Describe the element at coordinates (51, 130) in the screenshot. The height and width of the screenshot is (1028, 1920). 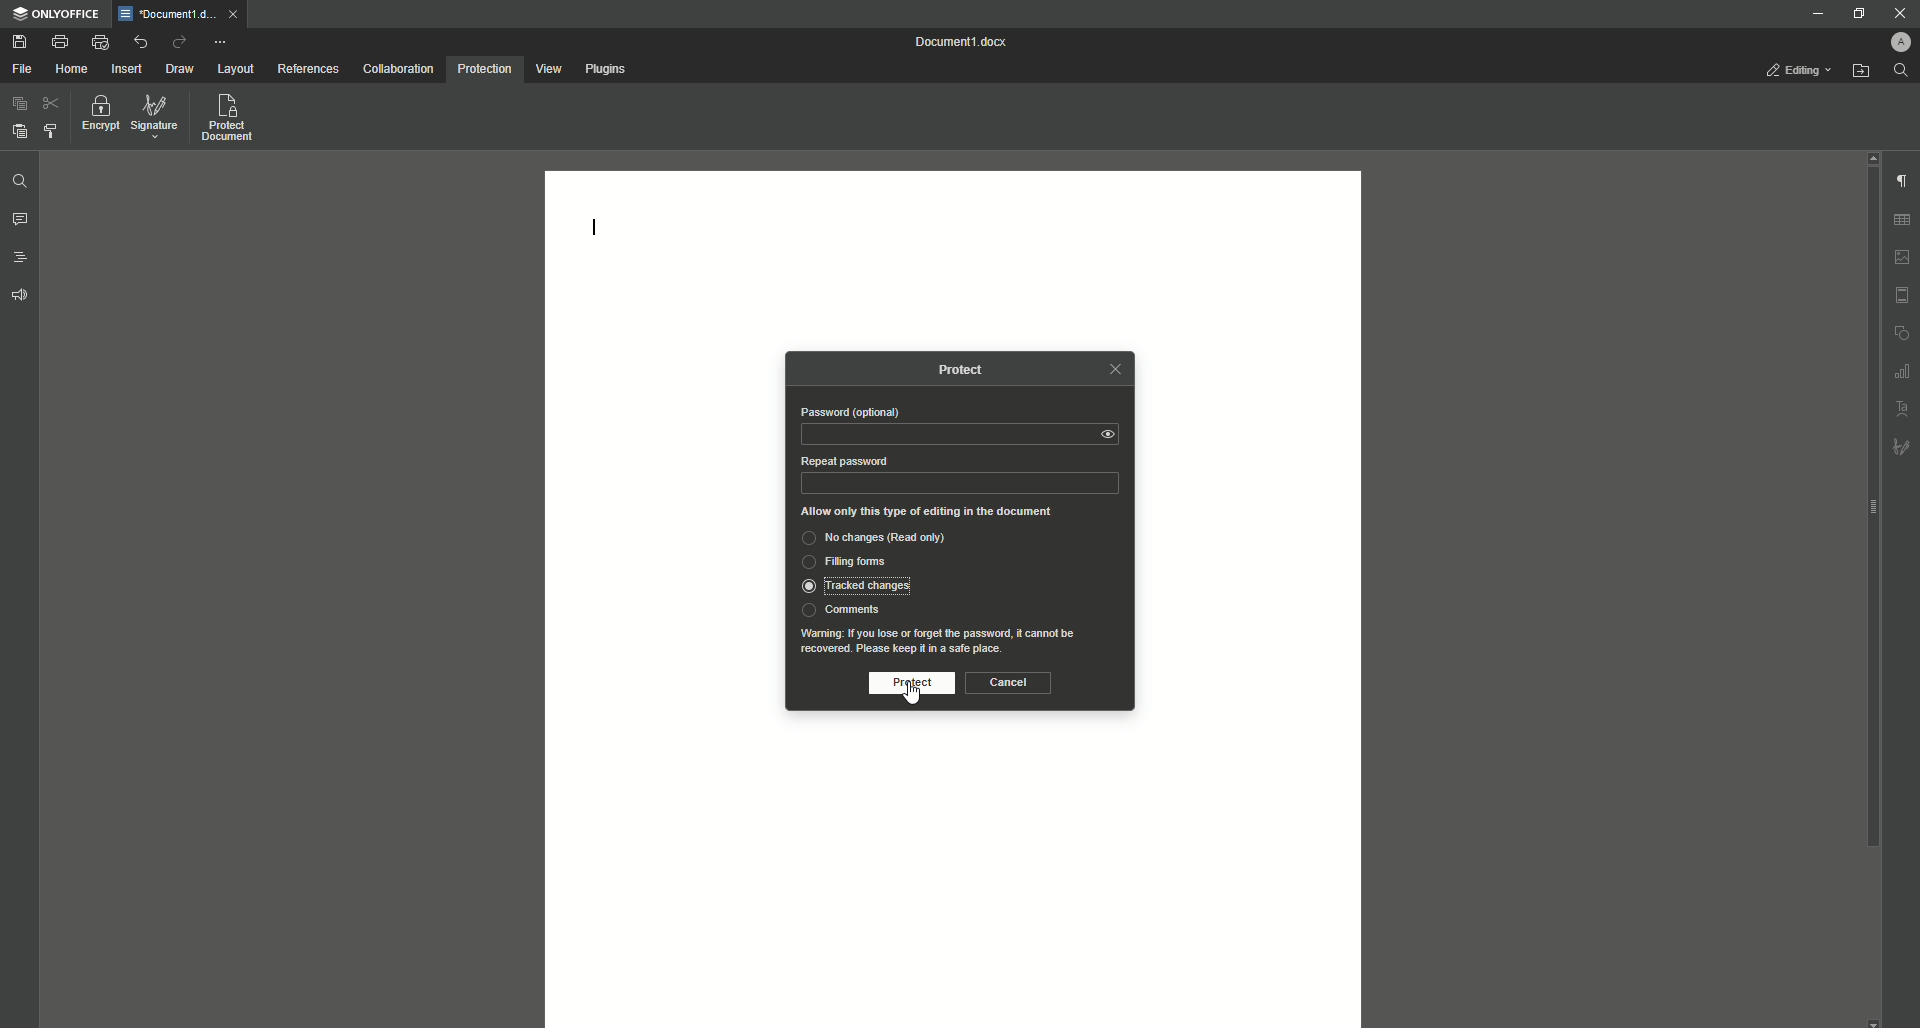
I see `Choose Styling` at that location.